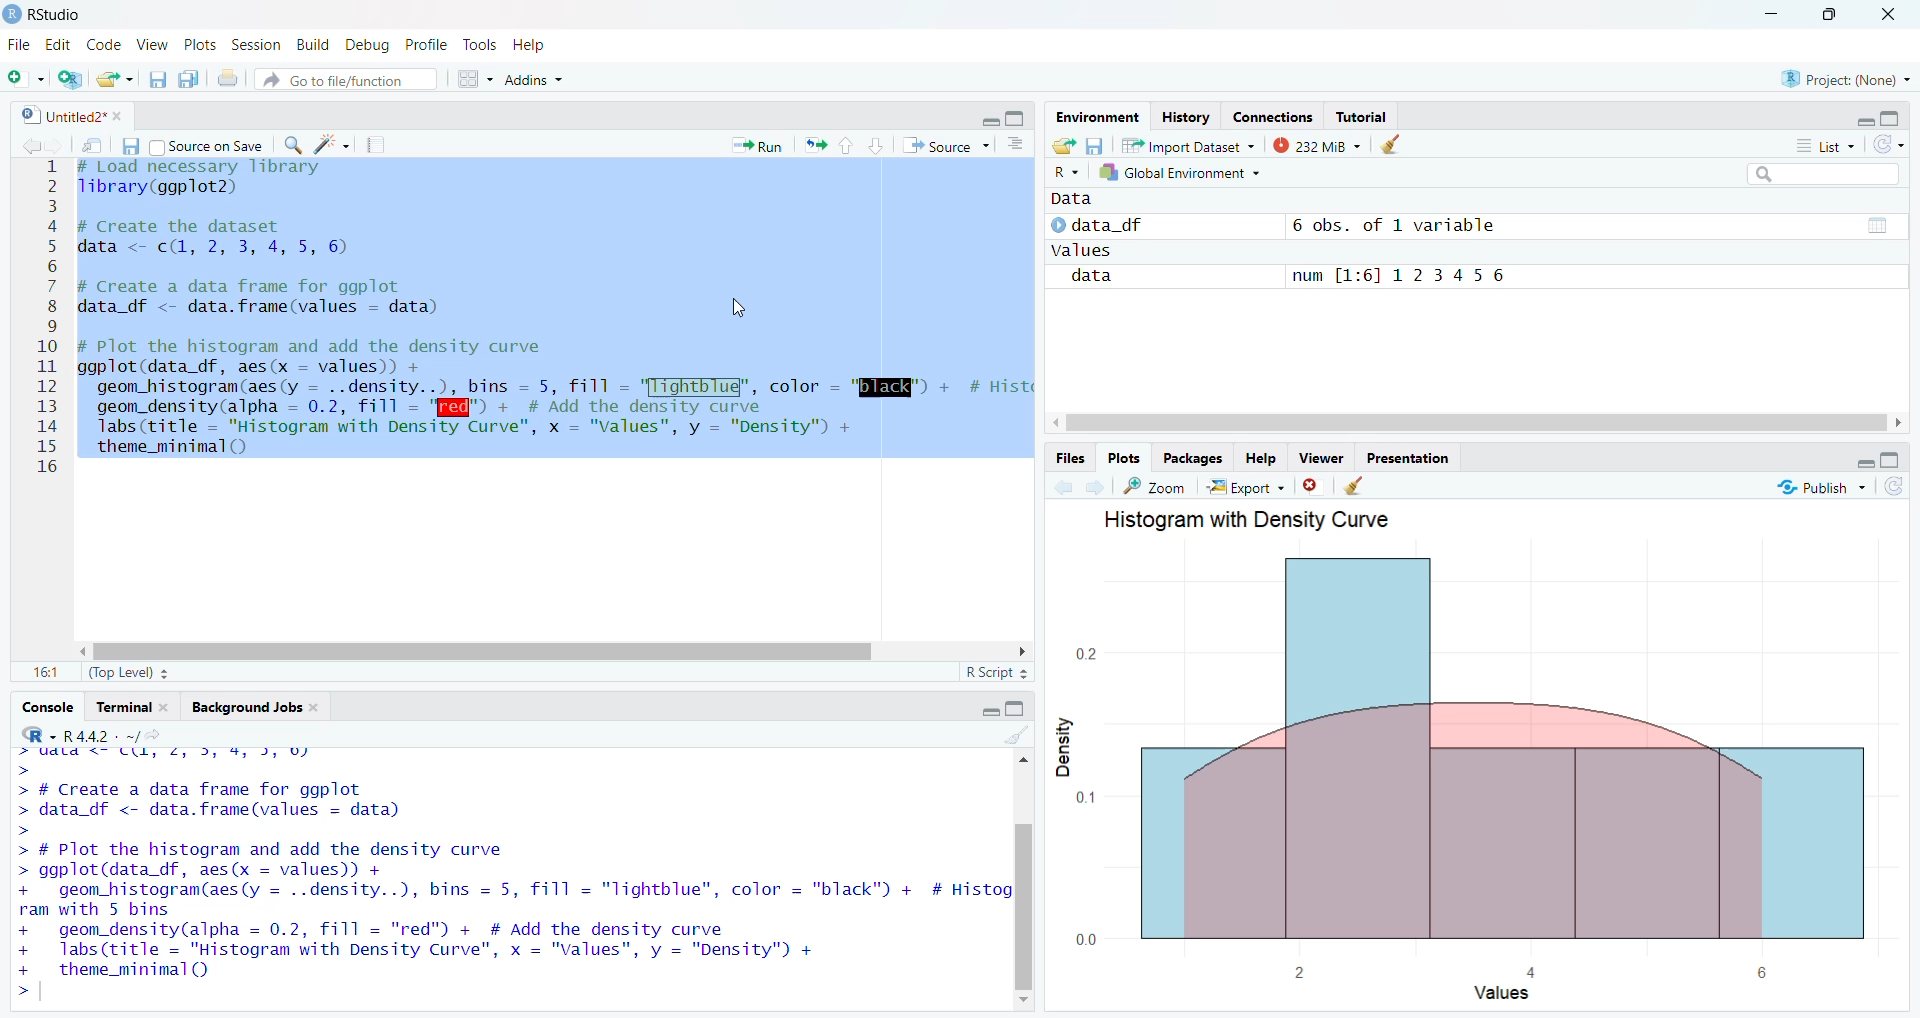 Image resolution: width=1920 pixels, height=1018 pixels. Describe the element at coordinates (1826, 144) in the screenshot. I see `list` at that location.